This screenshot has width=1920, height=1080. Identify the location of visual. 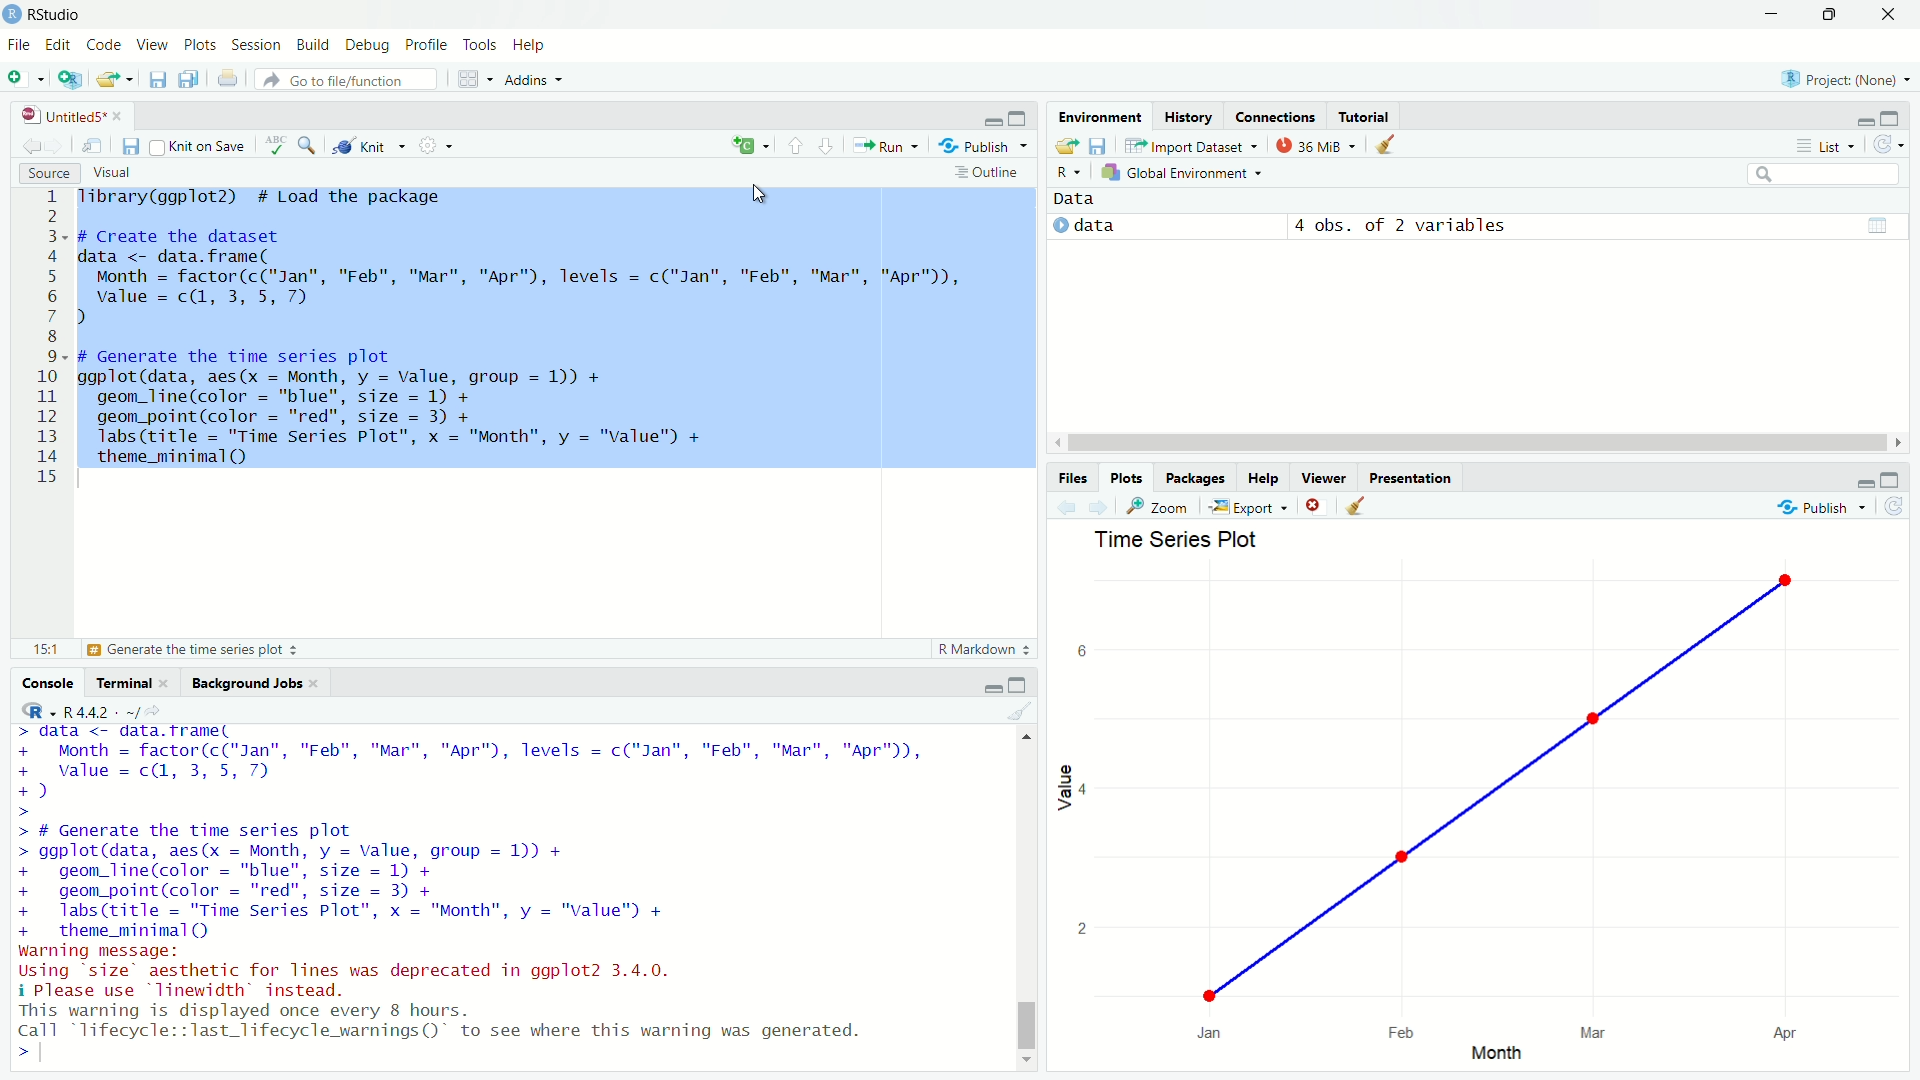
(116, 172).